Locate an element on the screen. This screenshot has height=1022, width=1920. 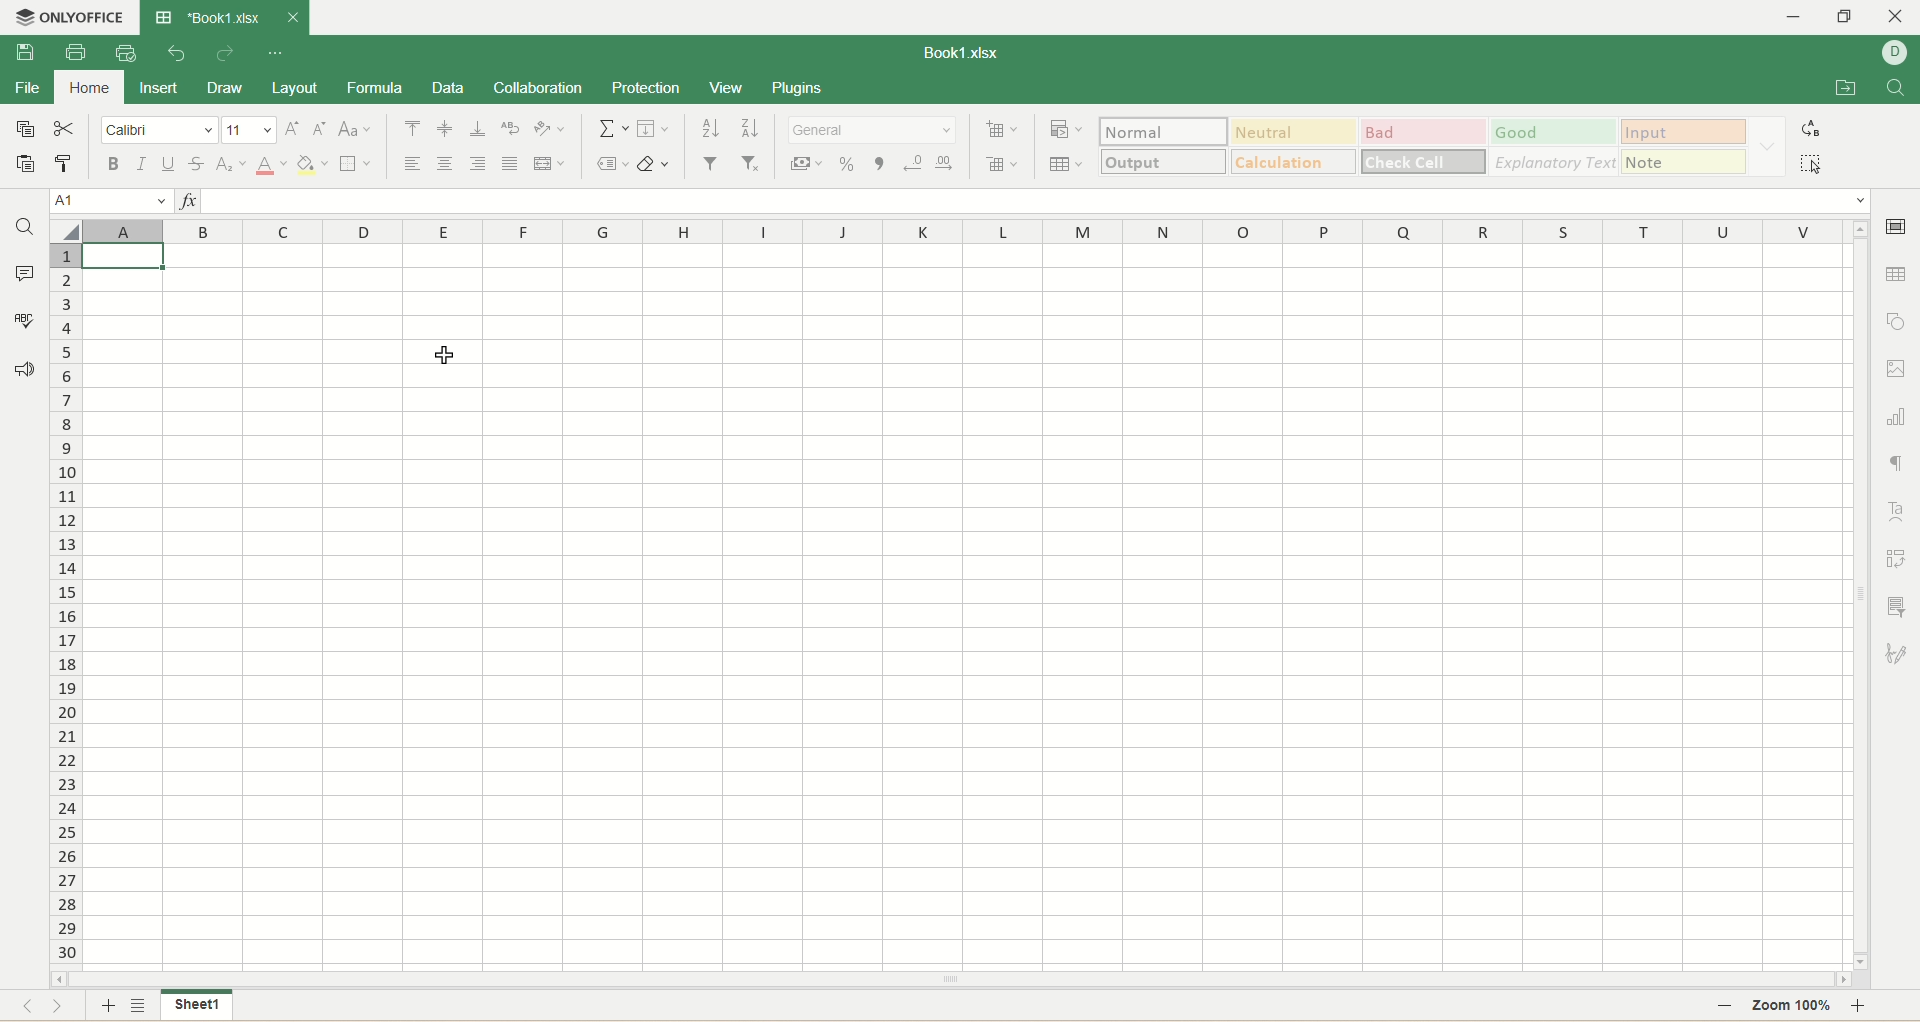
comment is located at coordinates (25, 275).